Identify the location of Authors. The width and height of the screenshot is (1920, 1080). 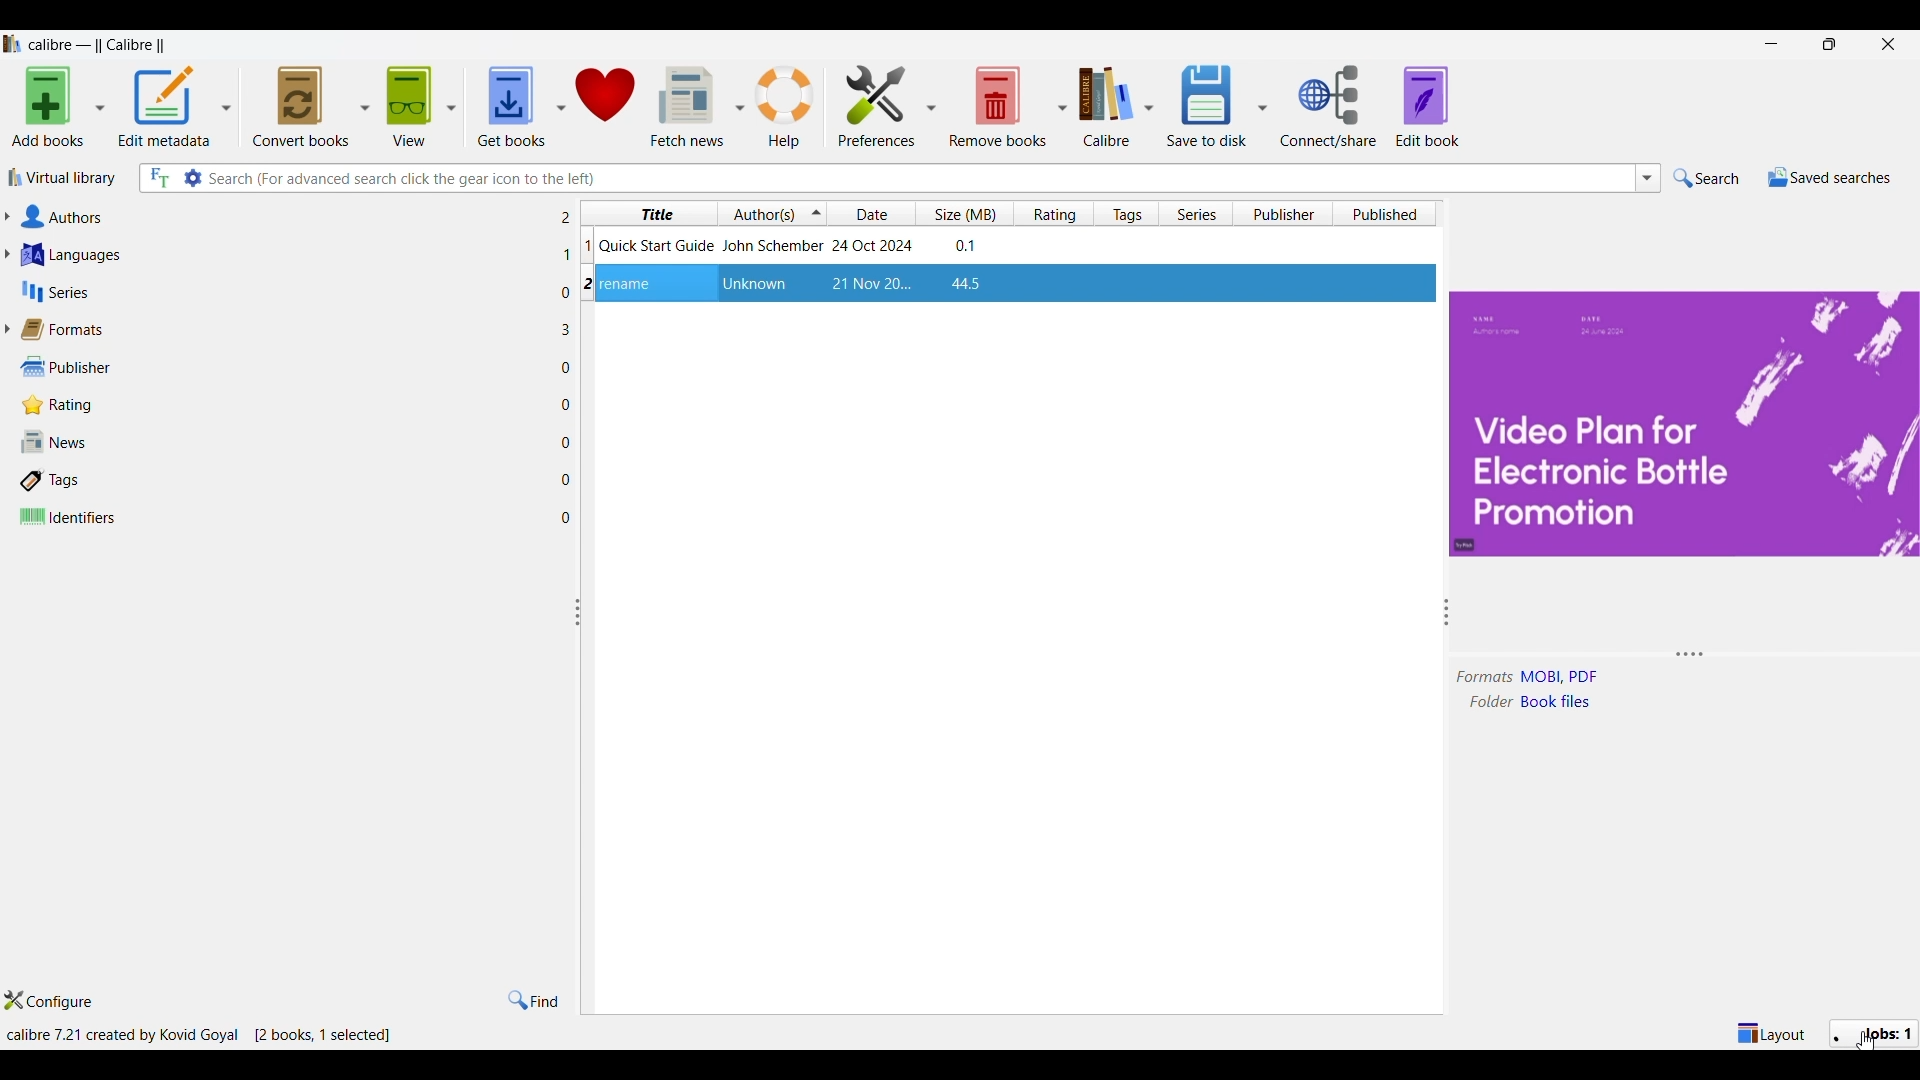
(284, 217).